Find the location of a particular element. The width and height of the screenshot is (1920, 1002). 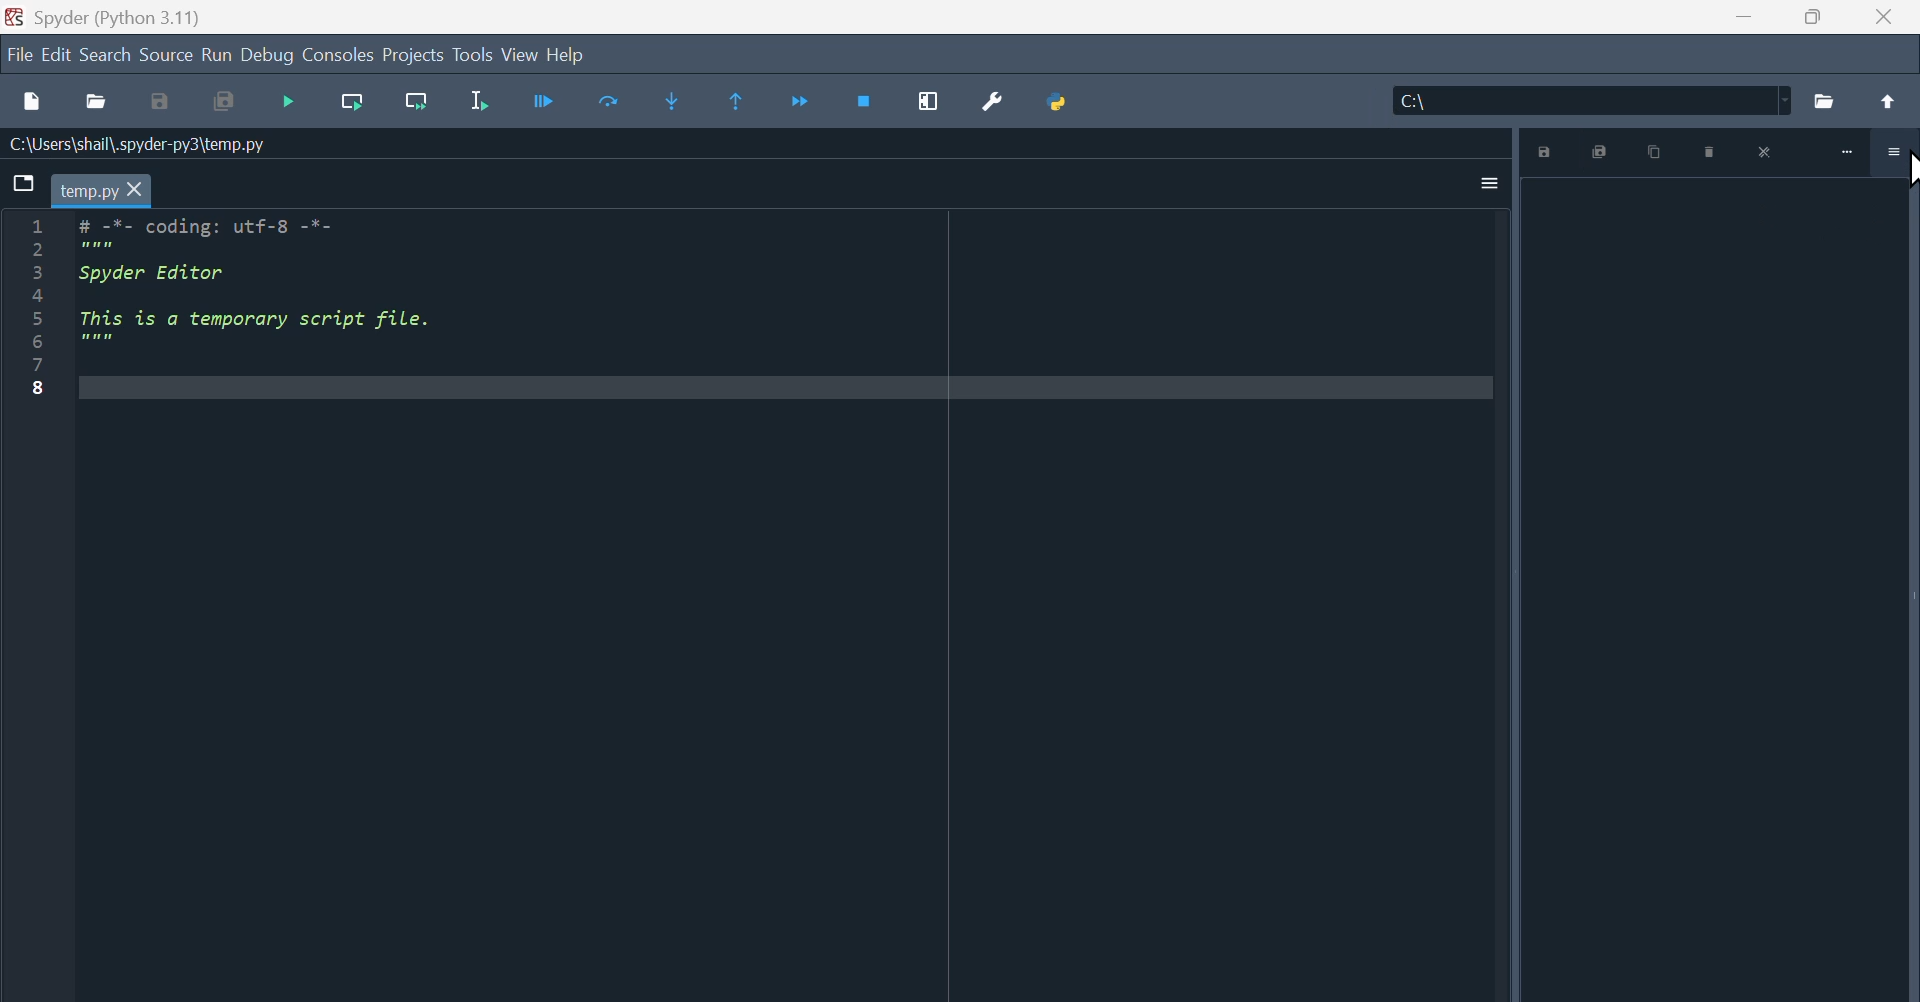

Debug is located at coordinates (270, 57).